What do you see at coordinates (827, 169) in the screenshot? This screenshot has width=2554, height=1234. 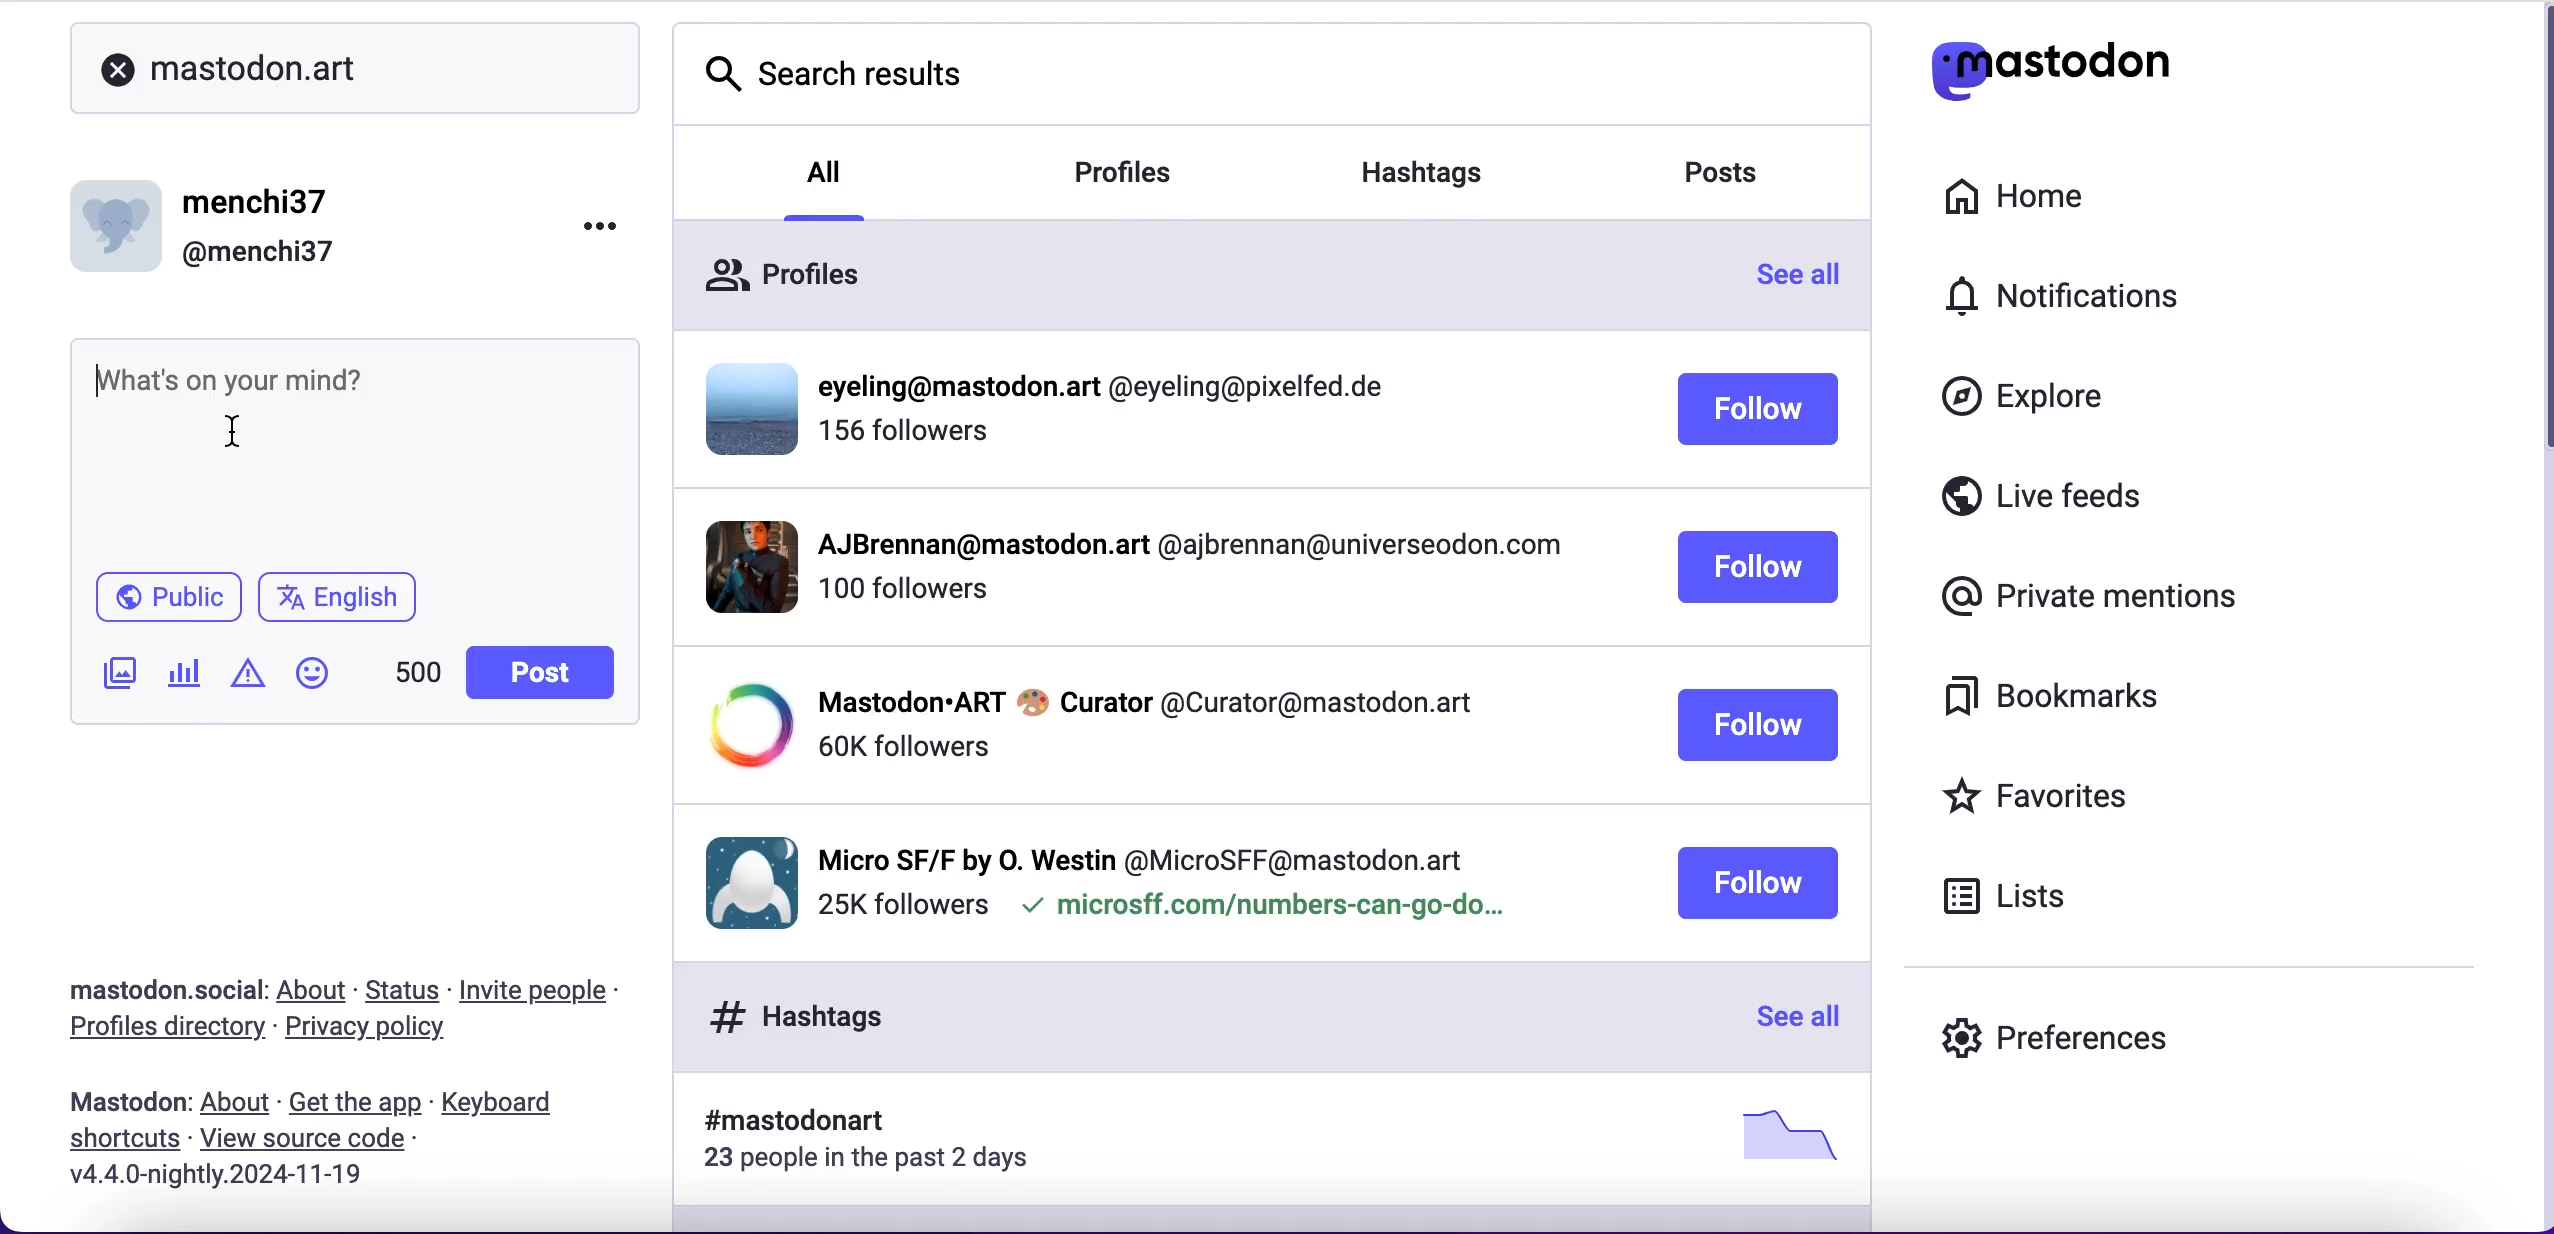 I see `all` at bounding box center [827, 169].